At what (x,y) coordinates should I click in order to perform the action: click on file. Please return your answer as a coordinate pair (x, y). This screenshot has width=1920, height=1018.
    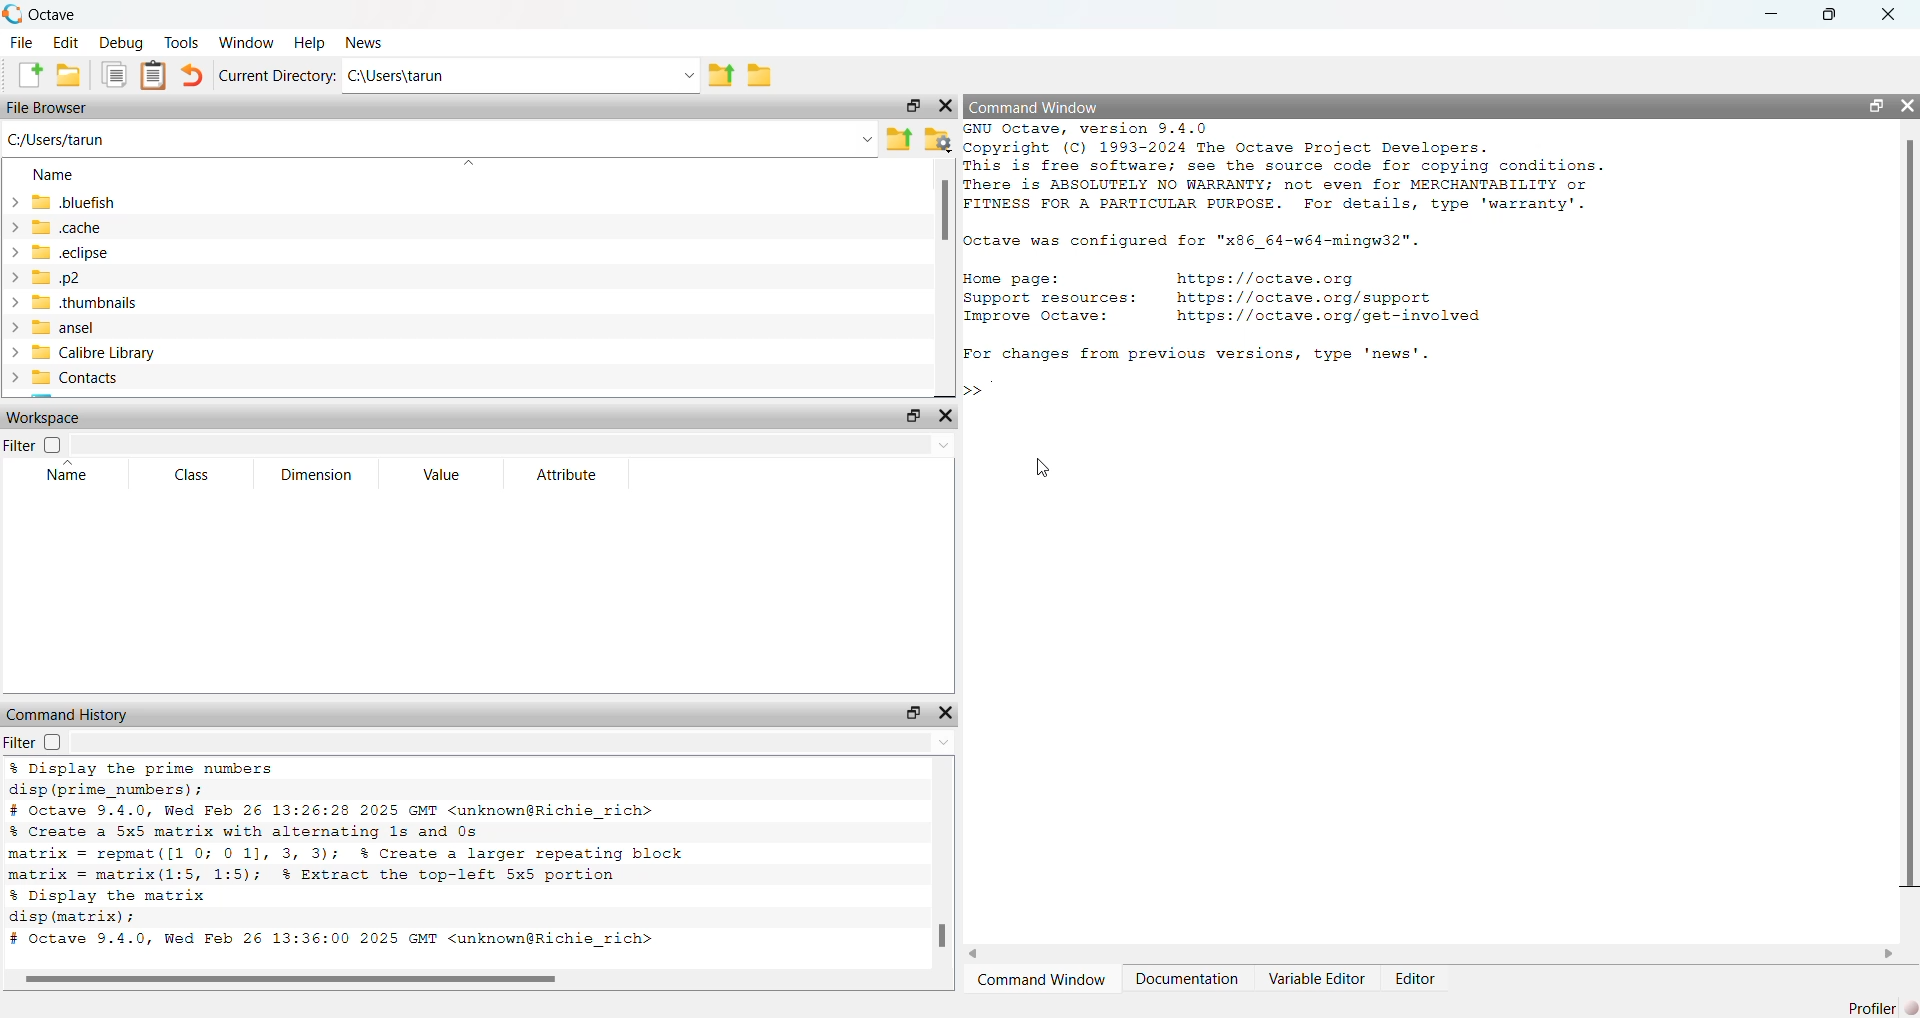
    Looking at the image, I should click on (19, 44).